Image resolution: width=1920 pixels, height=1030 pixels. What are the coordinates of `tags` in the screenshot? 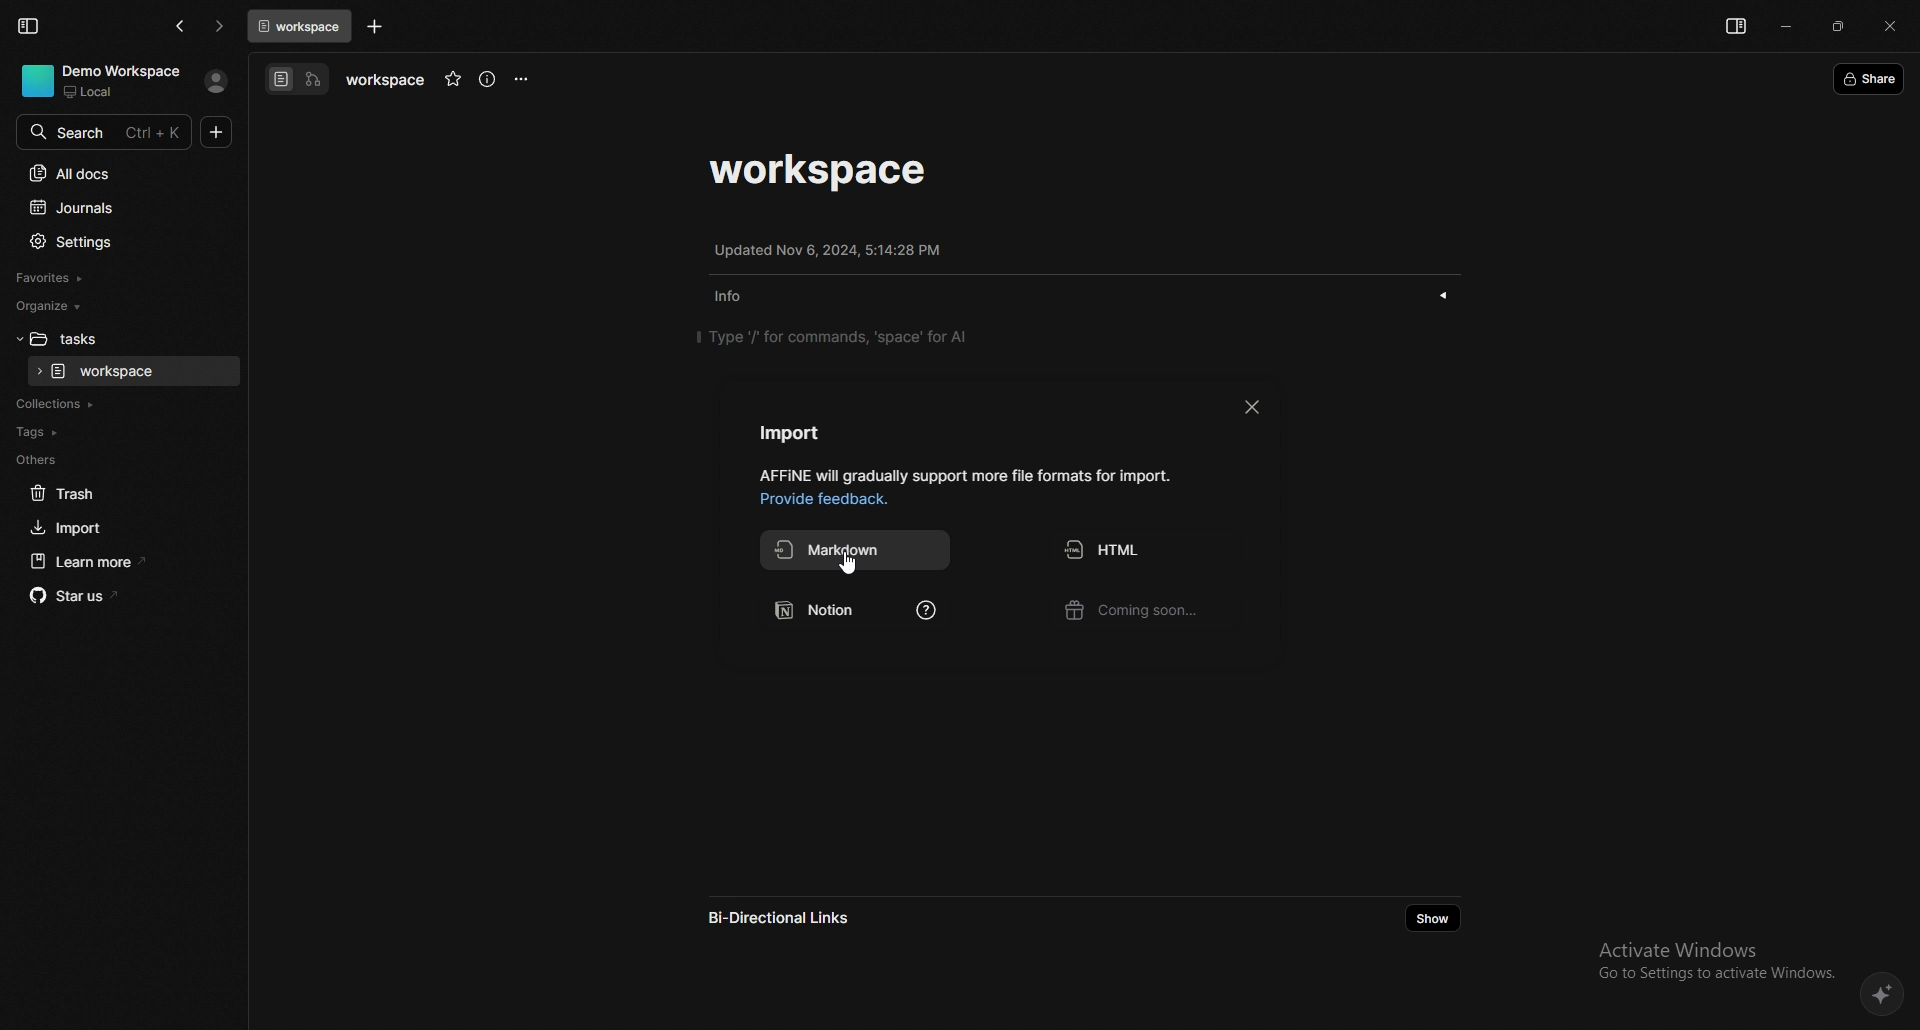 It's located at (115, 433).